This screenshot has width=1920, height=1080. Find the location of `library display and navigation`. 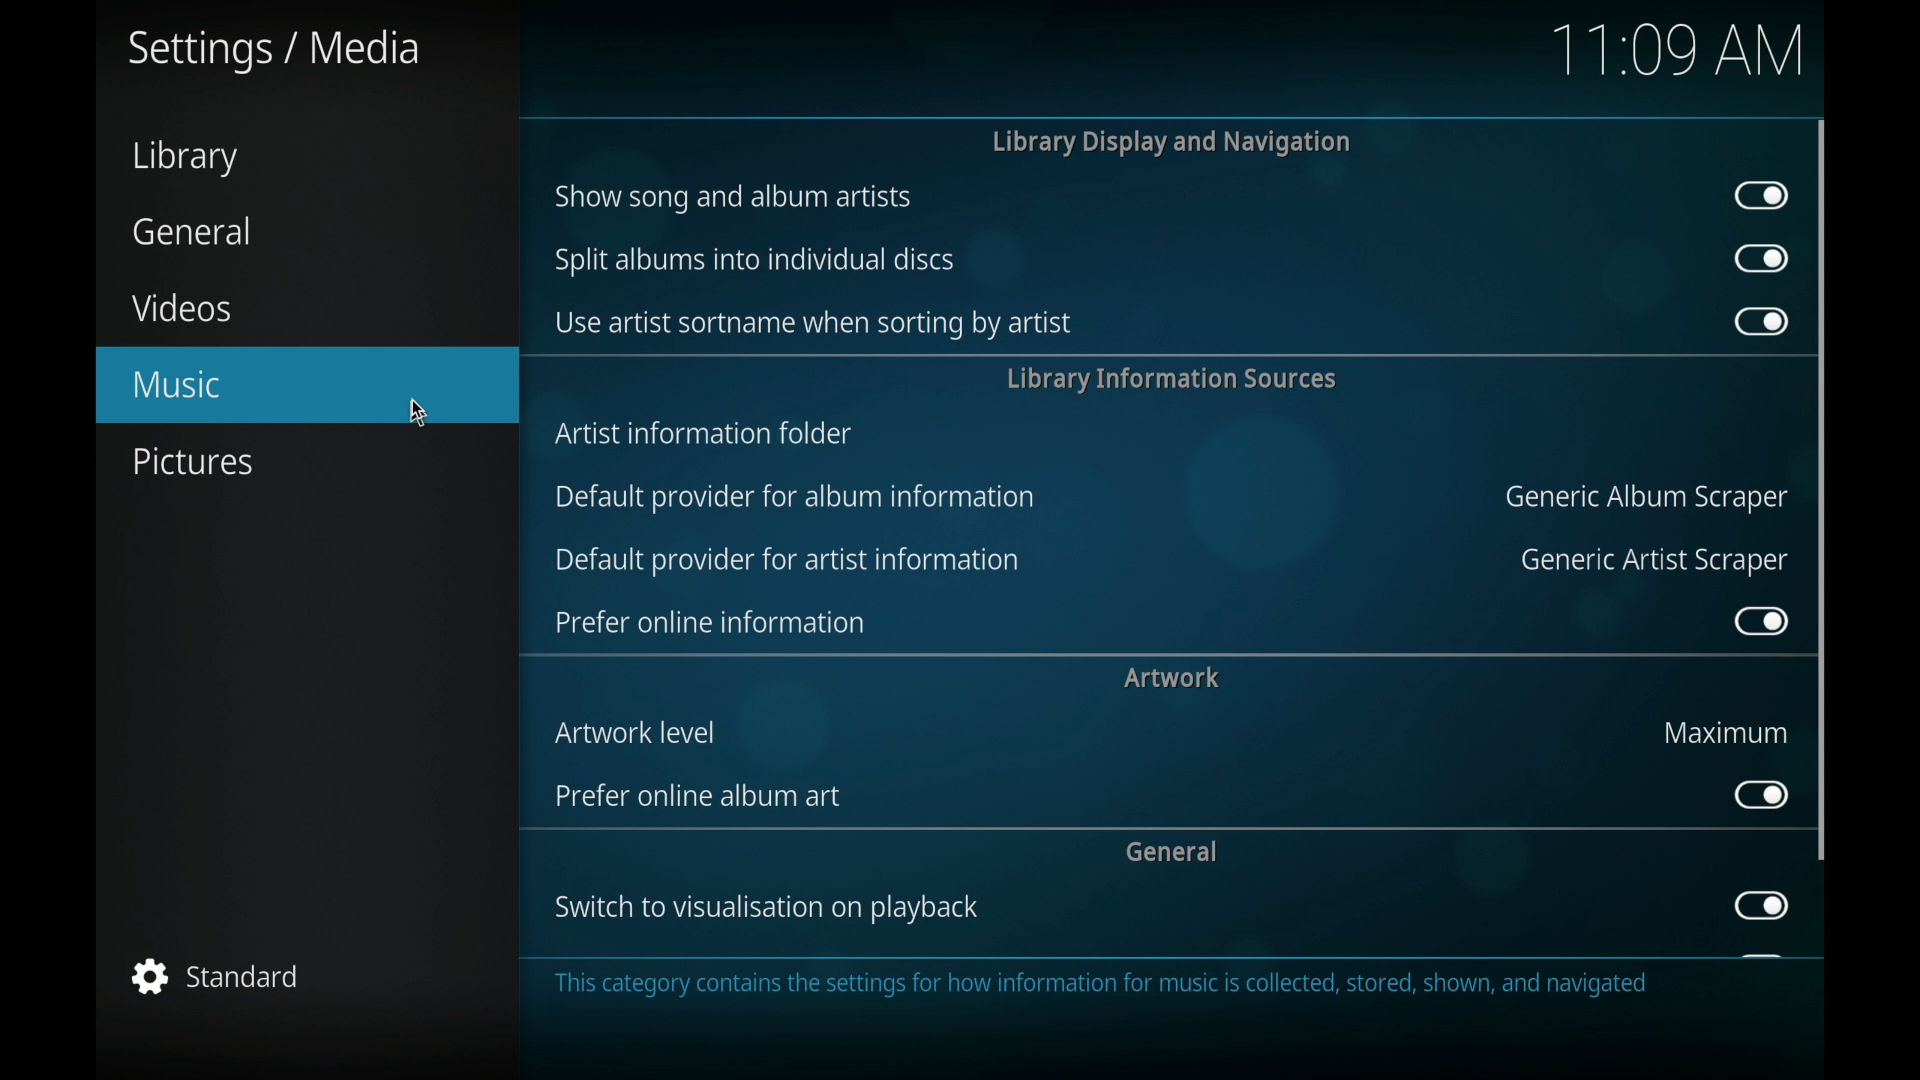

library display and navigation is located at coordinates (1170, 142).